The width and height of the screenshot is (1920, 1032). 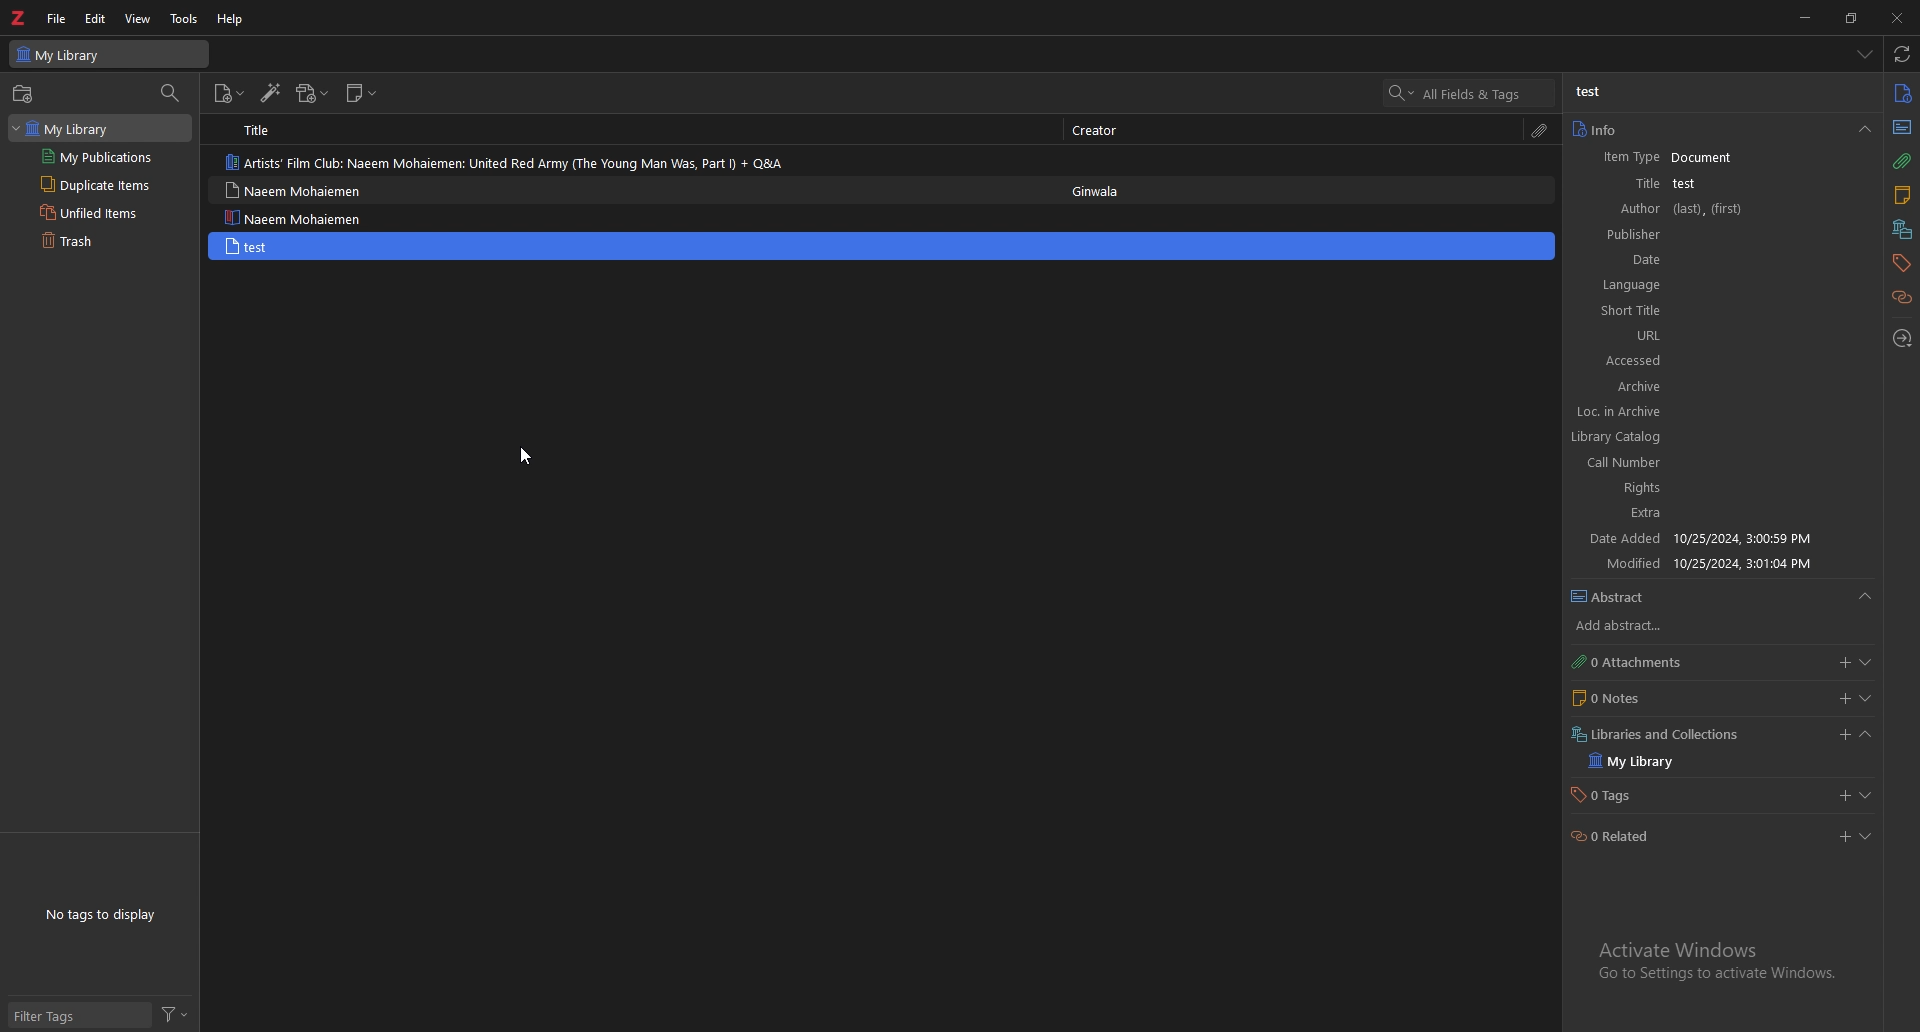 What do you see at coordinates (1725, 411) in the screenshot?
I see `loc. in archive input` at bounding box center [1725, 411].